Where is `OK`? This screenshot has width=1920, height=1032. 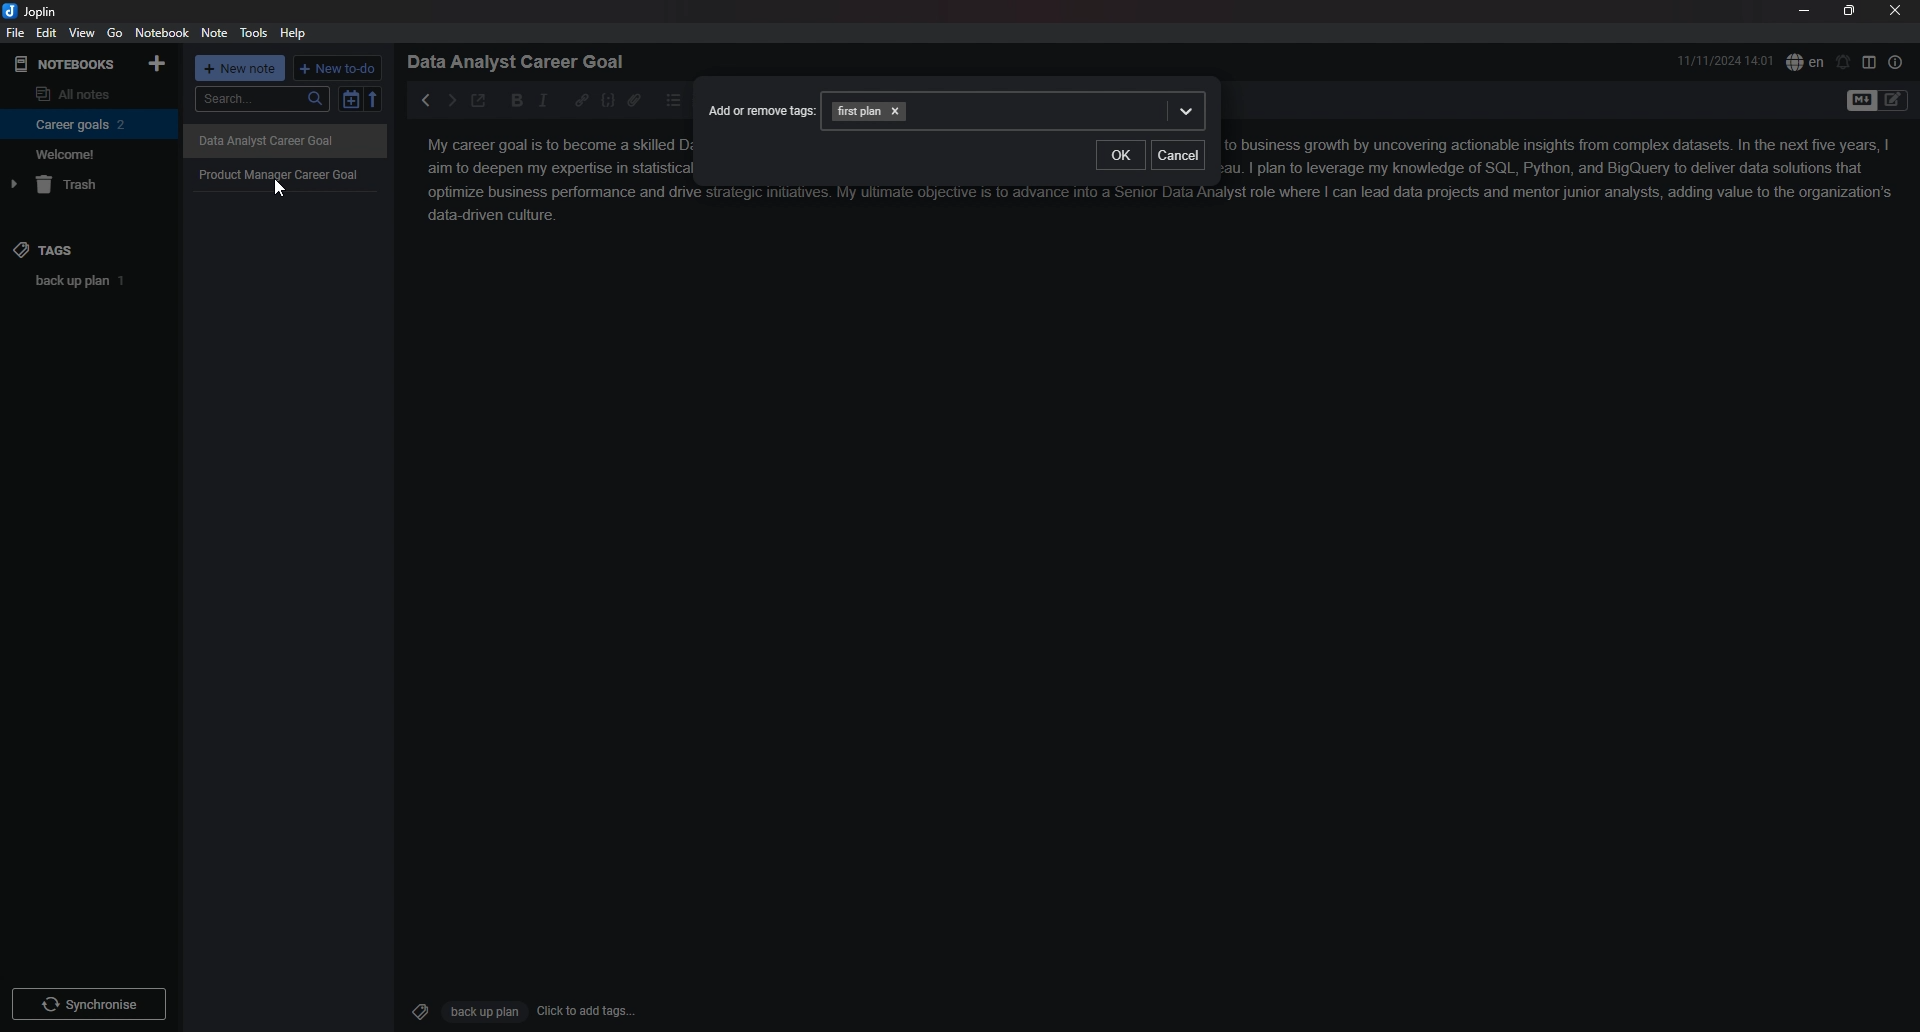
OK is located at coordinates (1120, 156).